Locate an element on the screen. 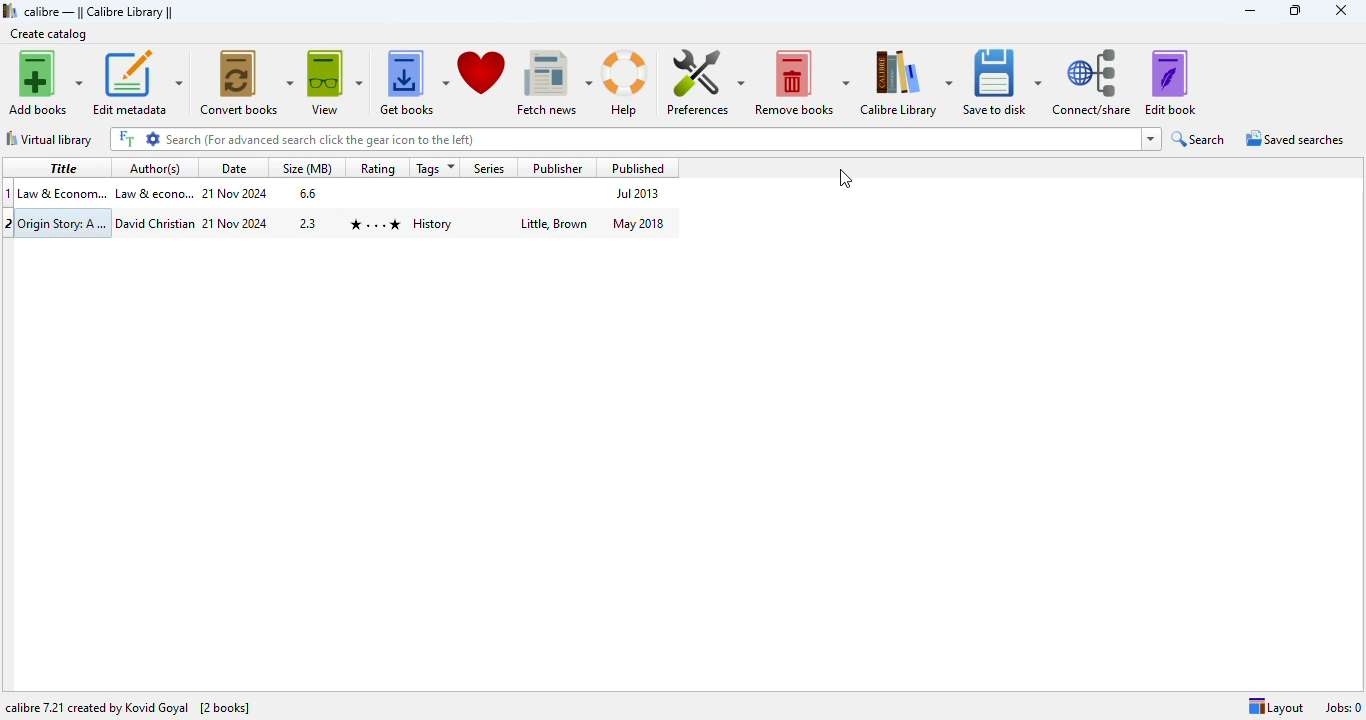 This screenshot has width=1366, height=720. create catalog is located at coordinates (54, 33).